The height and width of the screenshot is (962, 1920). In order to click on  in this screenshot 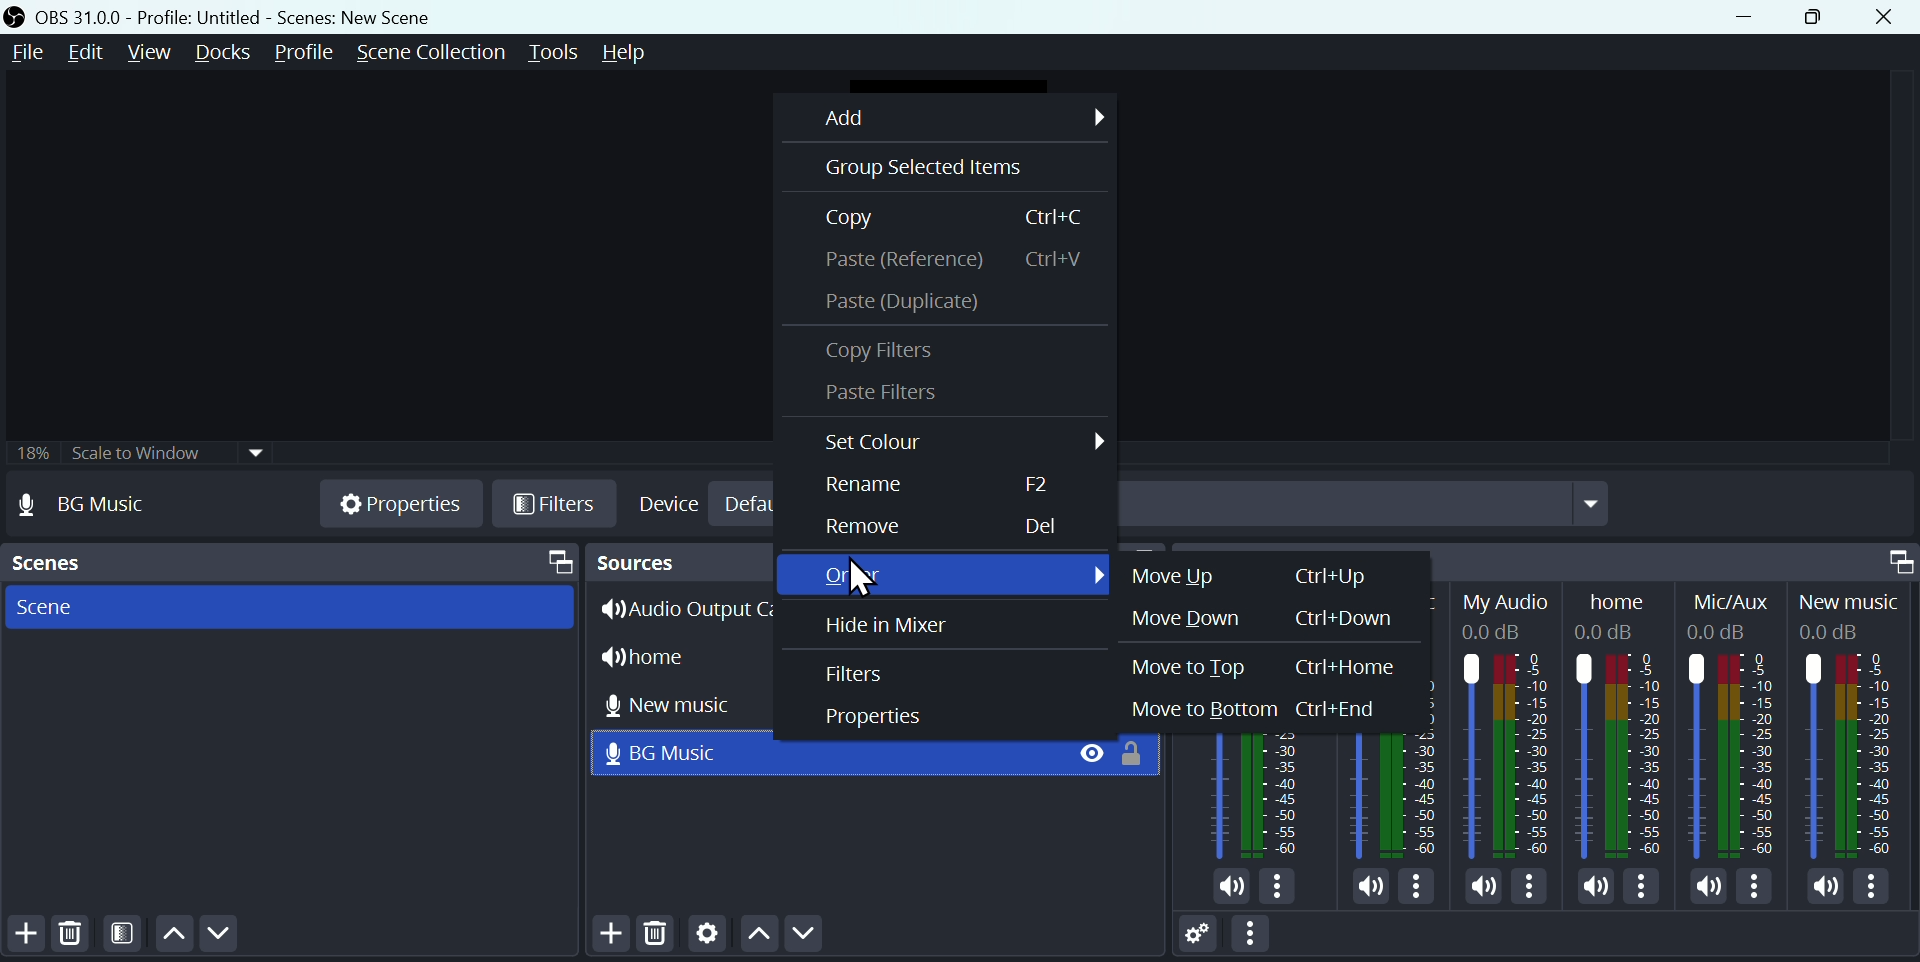, I will do `click(869, 527)`.